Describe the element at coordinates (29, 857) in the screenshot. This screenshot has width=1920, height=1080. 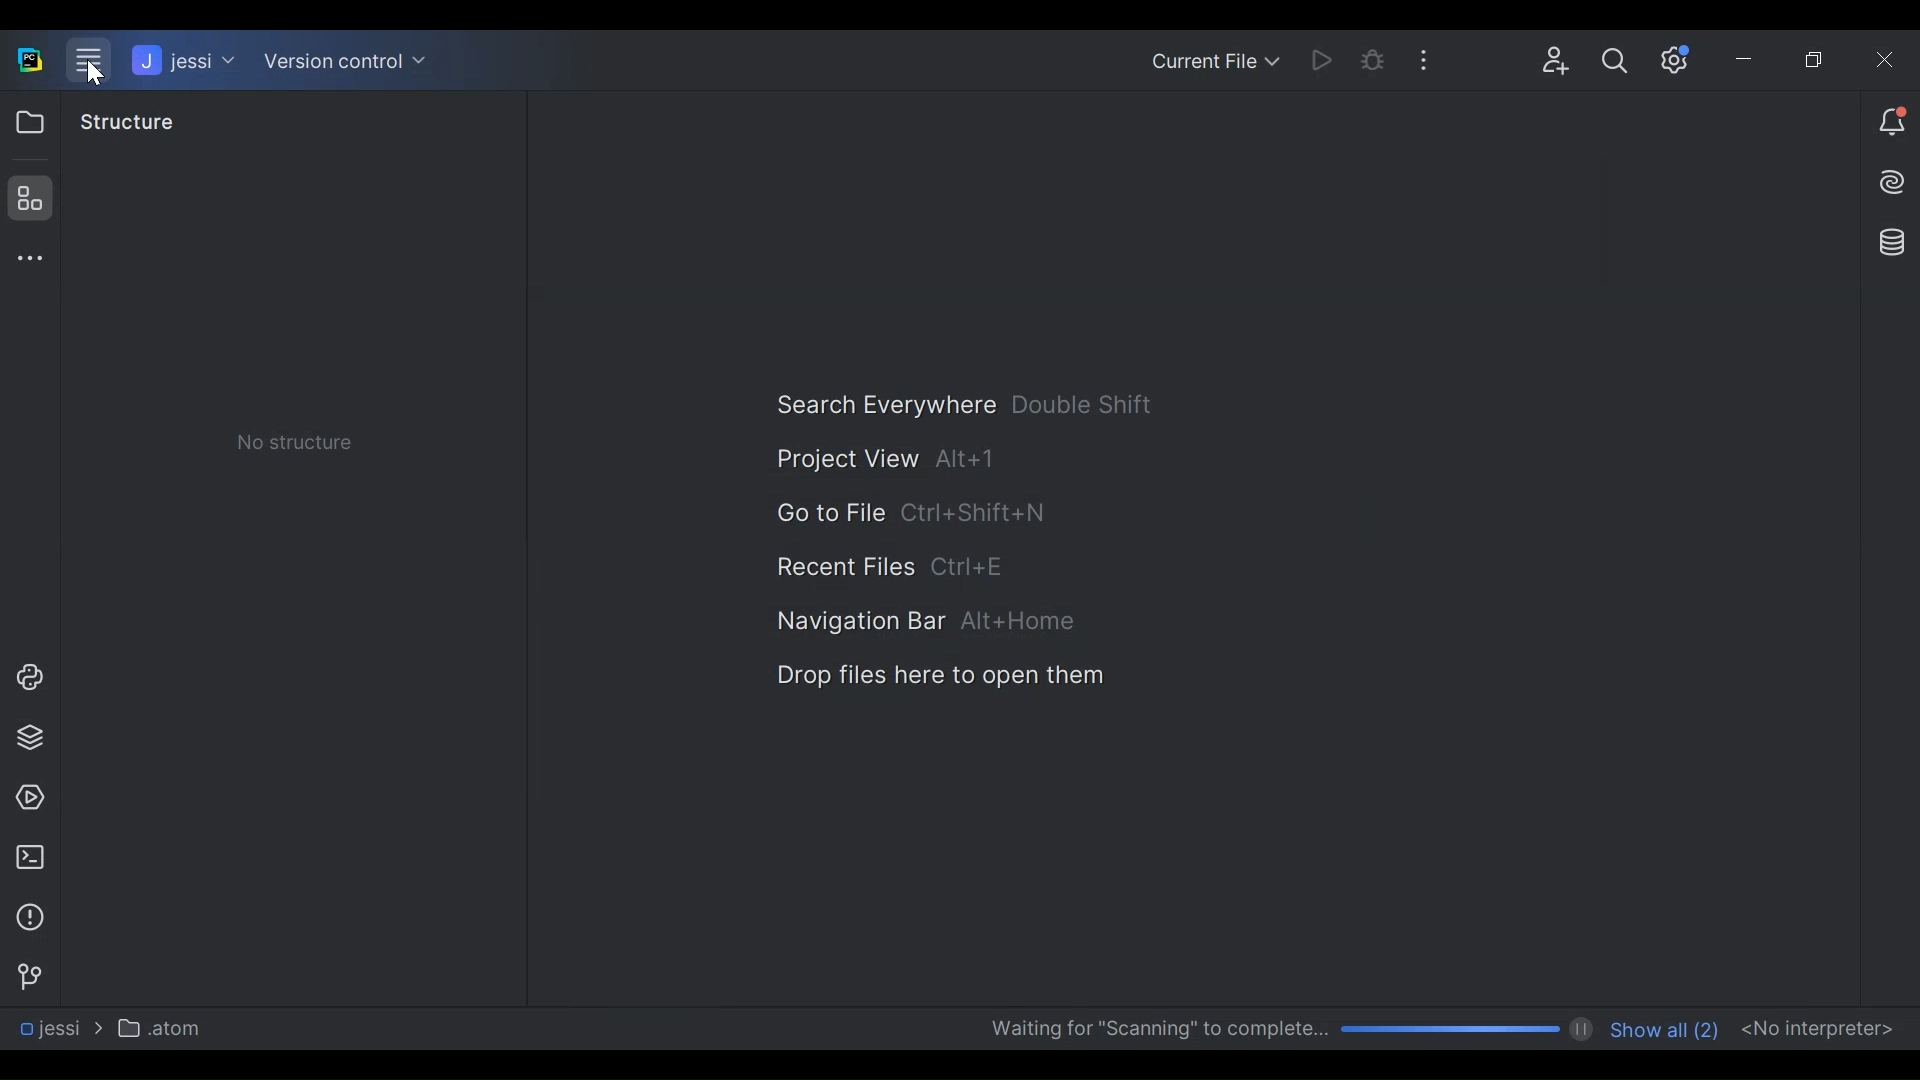
I see `Terminal` at that location.